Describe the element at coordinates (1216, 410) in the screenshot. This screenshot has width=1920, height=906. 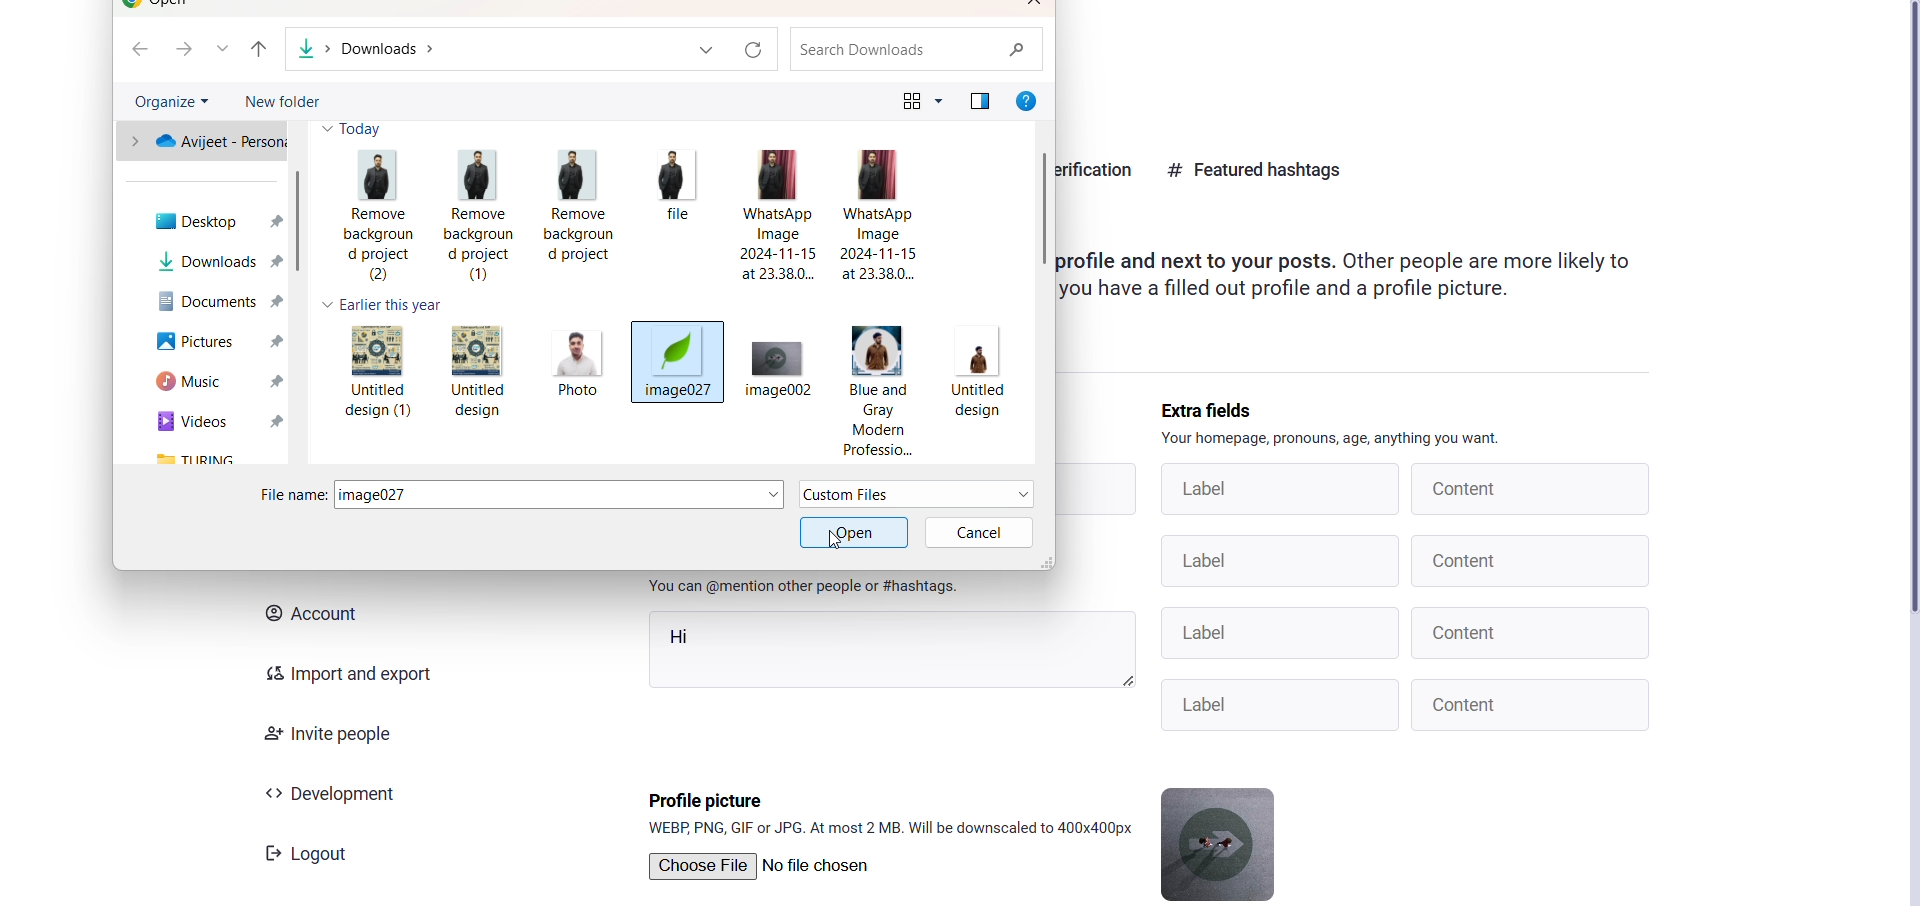
I see `extra fields` at that location.